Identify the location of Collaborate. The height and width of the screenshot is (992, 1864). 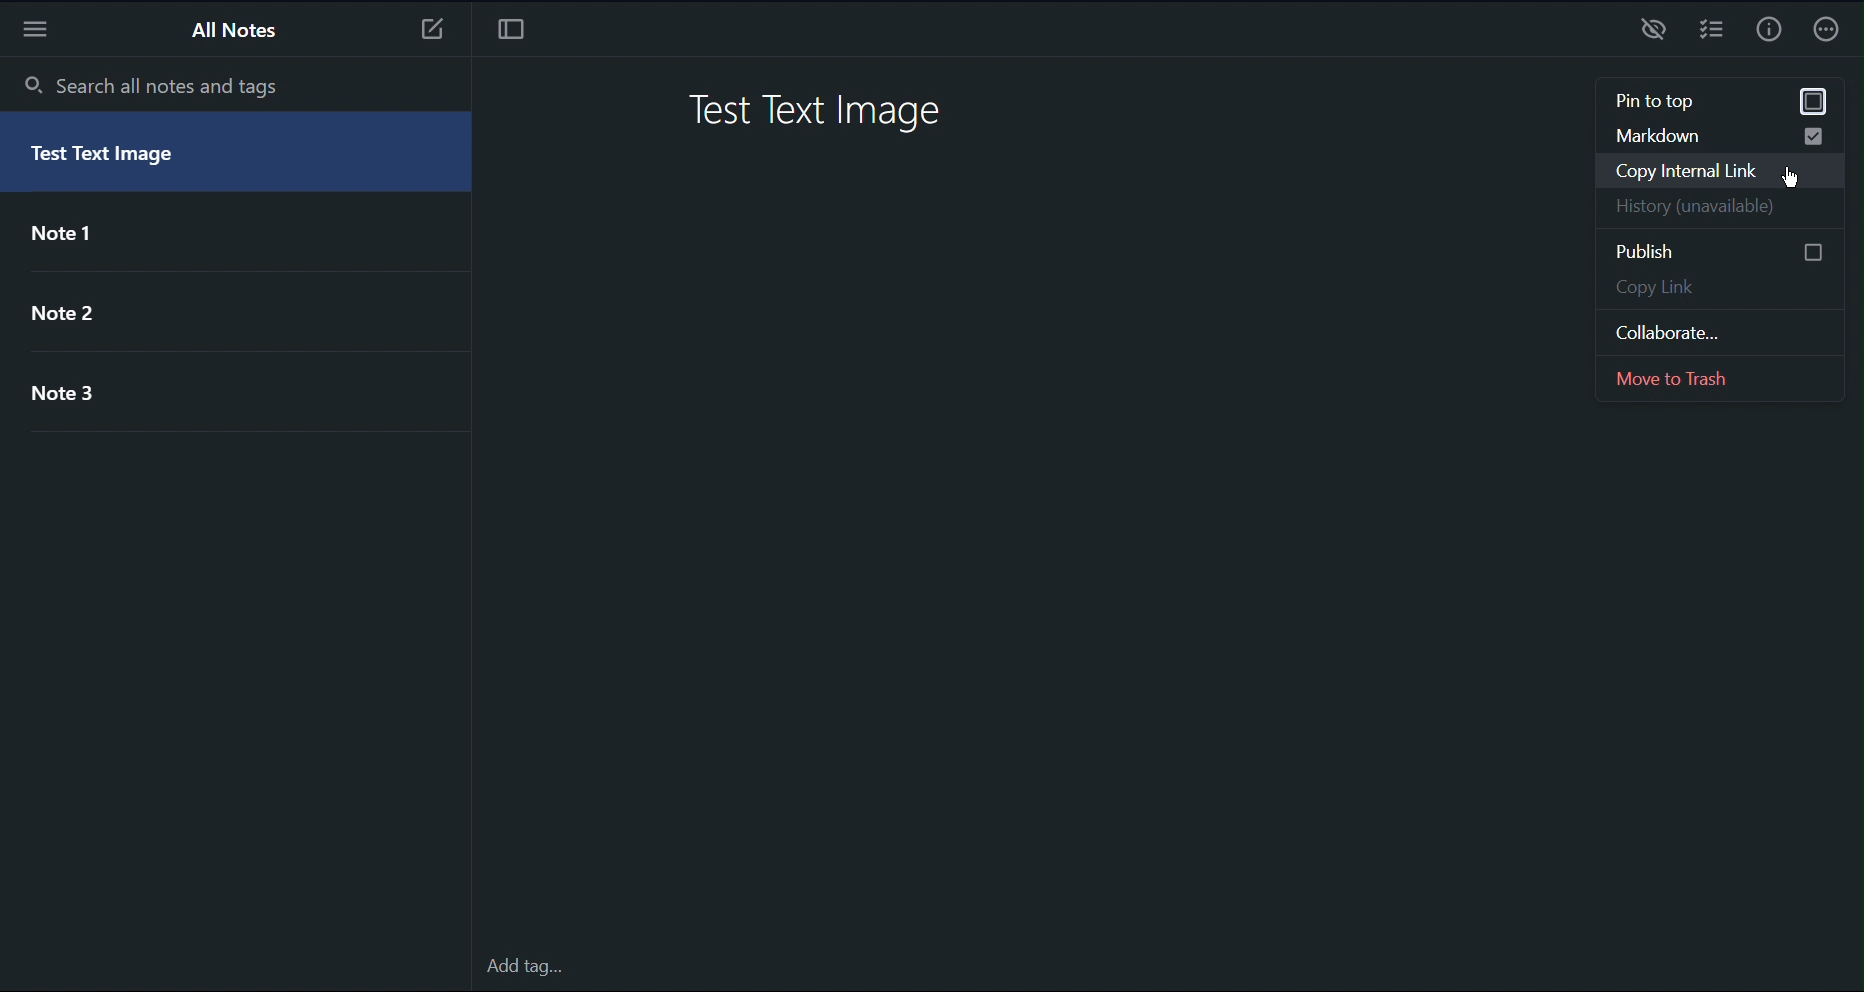
(1719, 335).